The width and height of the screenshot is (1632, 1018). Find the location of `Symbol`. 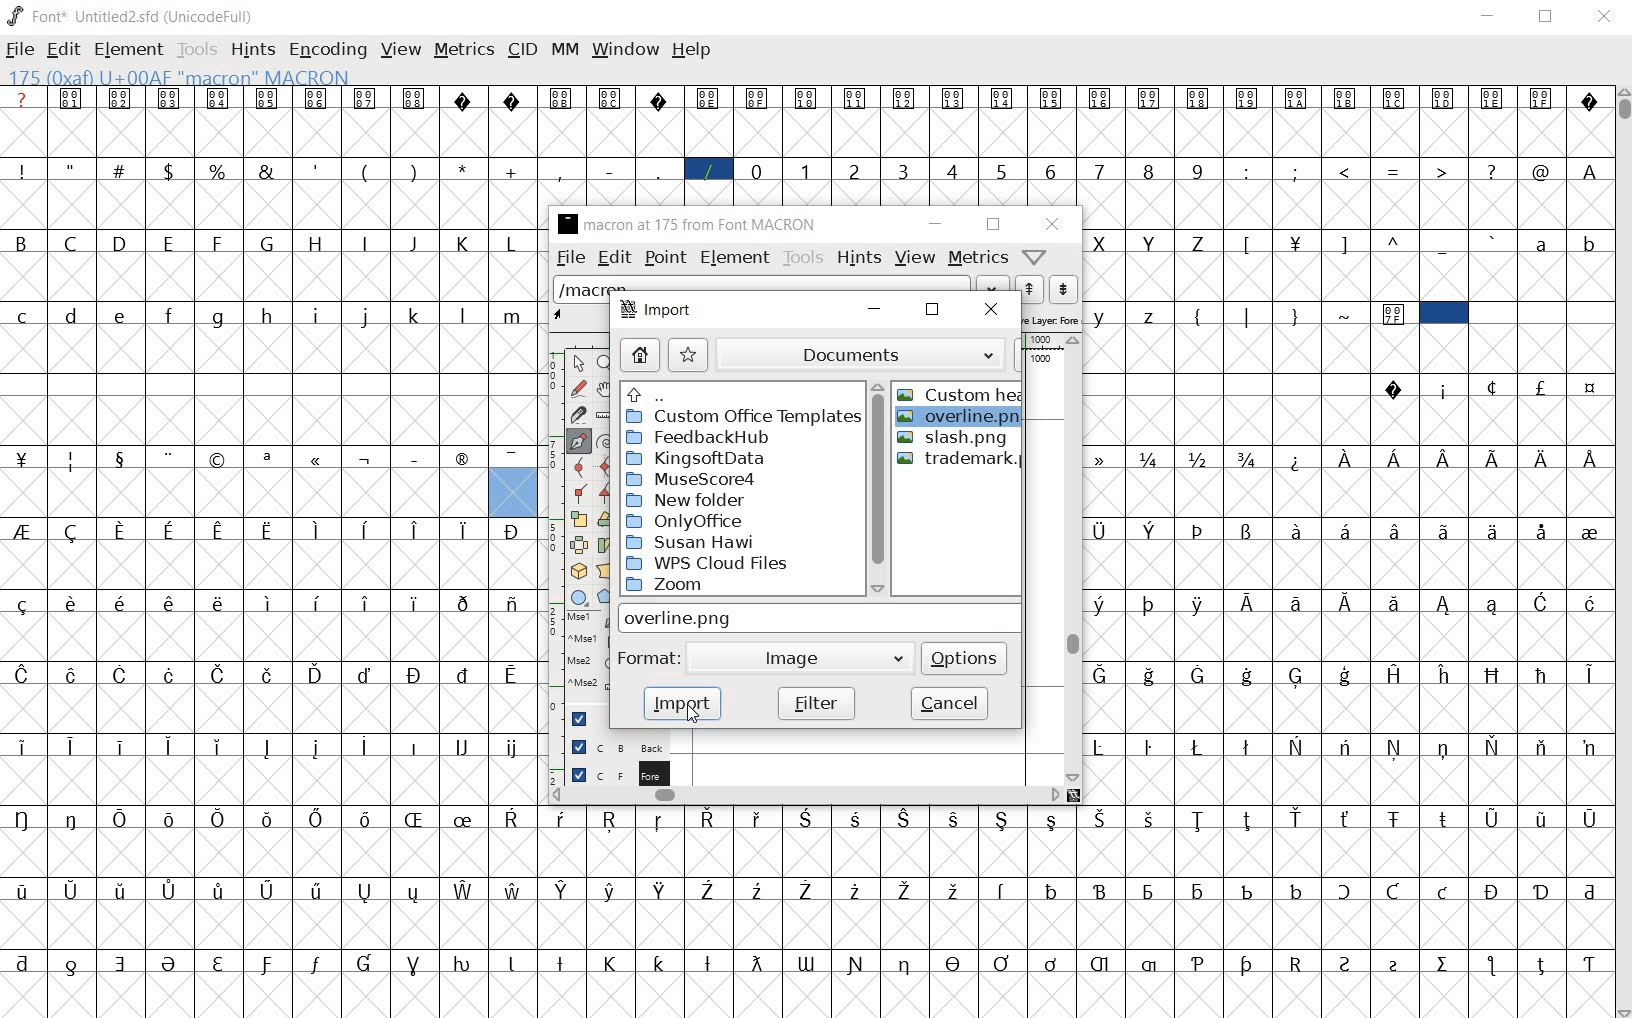

Symbol is located at coordinates (1541, 964).